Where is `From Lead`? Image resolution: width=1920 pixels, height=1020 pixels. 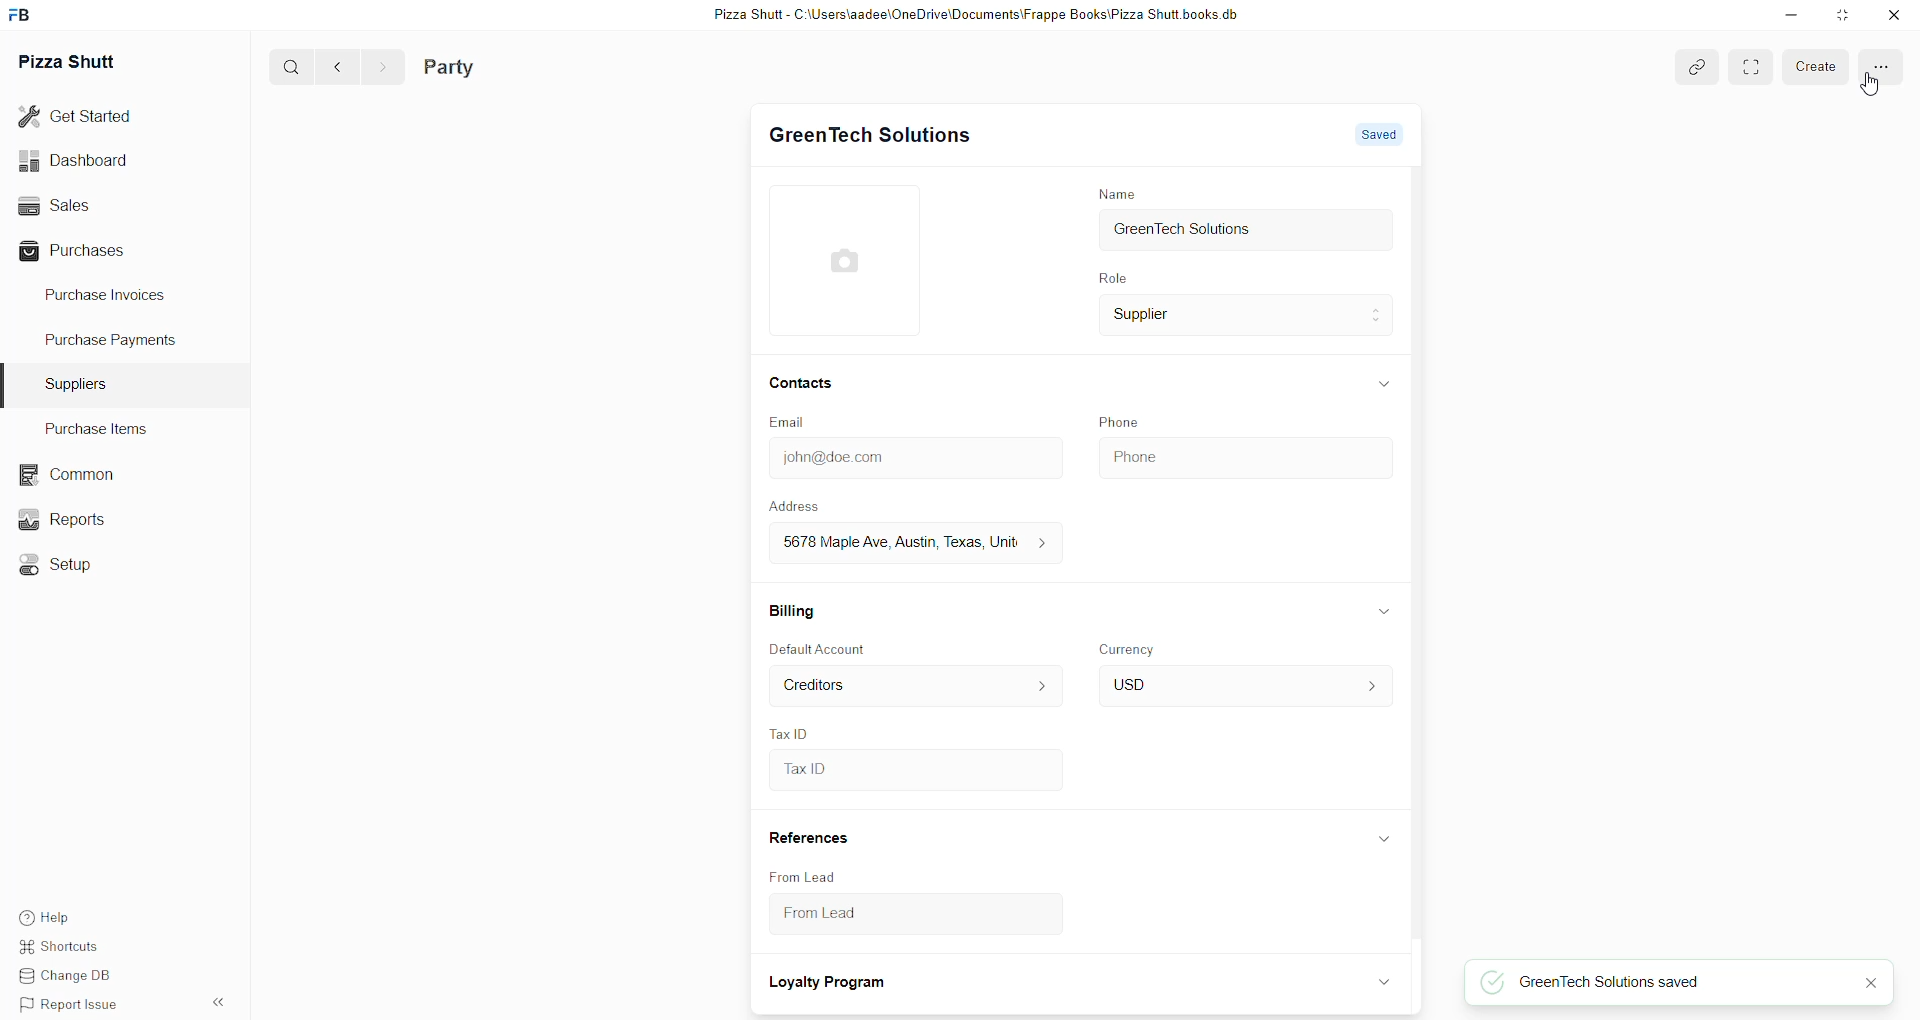
From Lead is located at coordinates (804, 876).